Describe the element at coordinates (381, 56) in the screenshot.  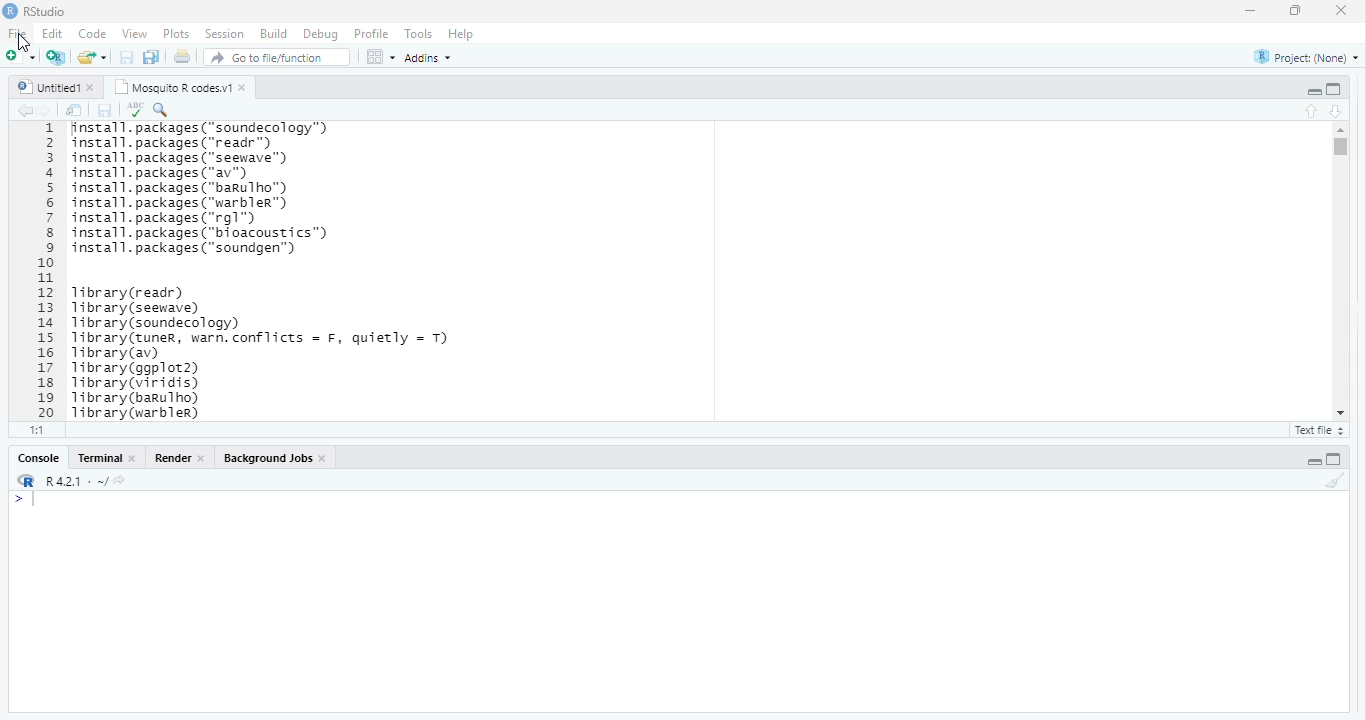
I see `grid` at that location.